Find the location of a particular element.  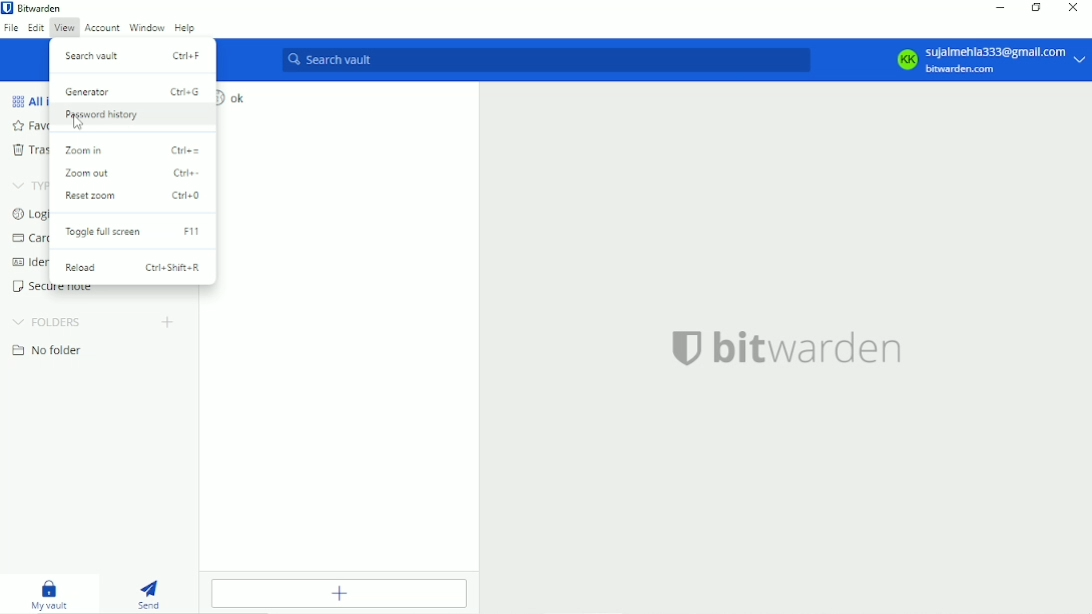

No folder is located at coordinates (45, 351).